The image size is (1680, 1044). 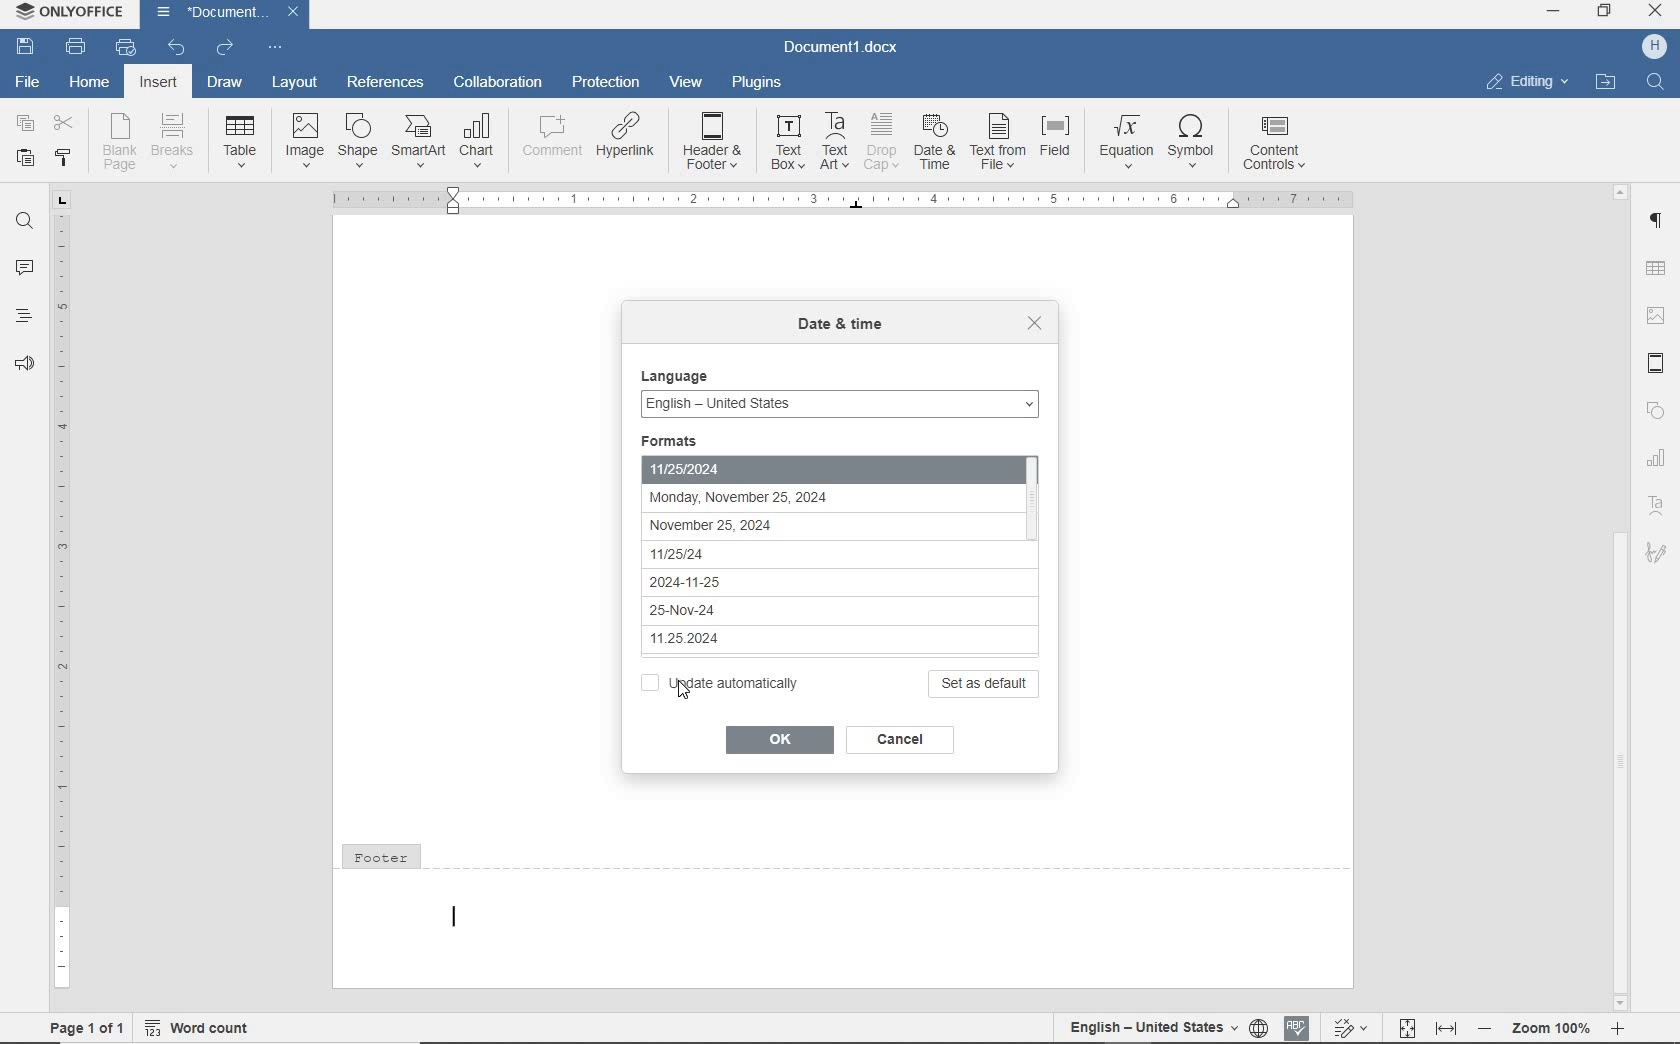 I want to click on set as default, so click(x=986, y=683).